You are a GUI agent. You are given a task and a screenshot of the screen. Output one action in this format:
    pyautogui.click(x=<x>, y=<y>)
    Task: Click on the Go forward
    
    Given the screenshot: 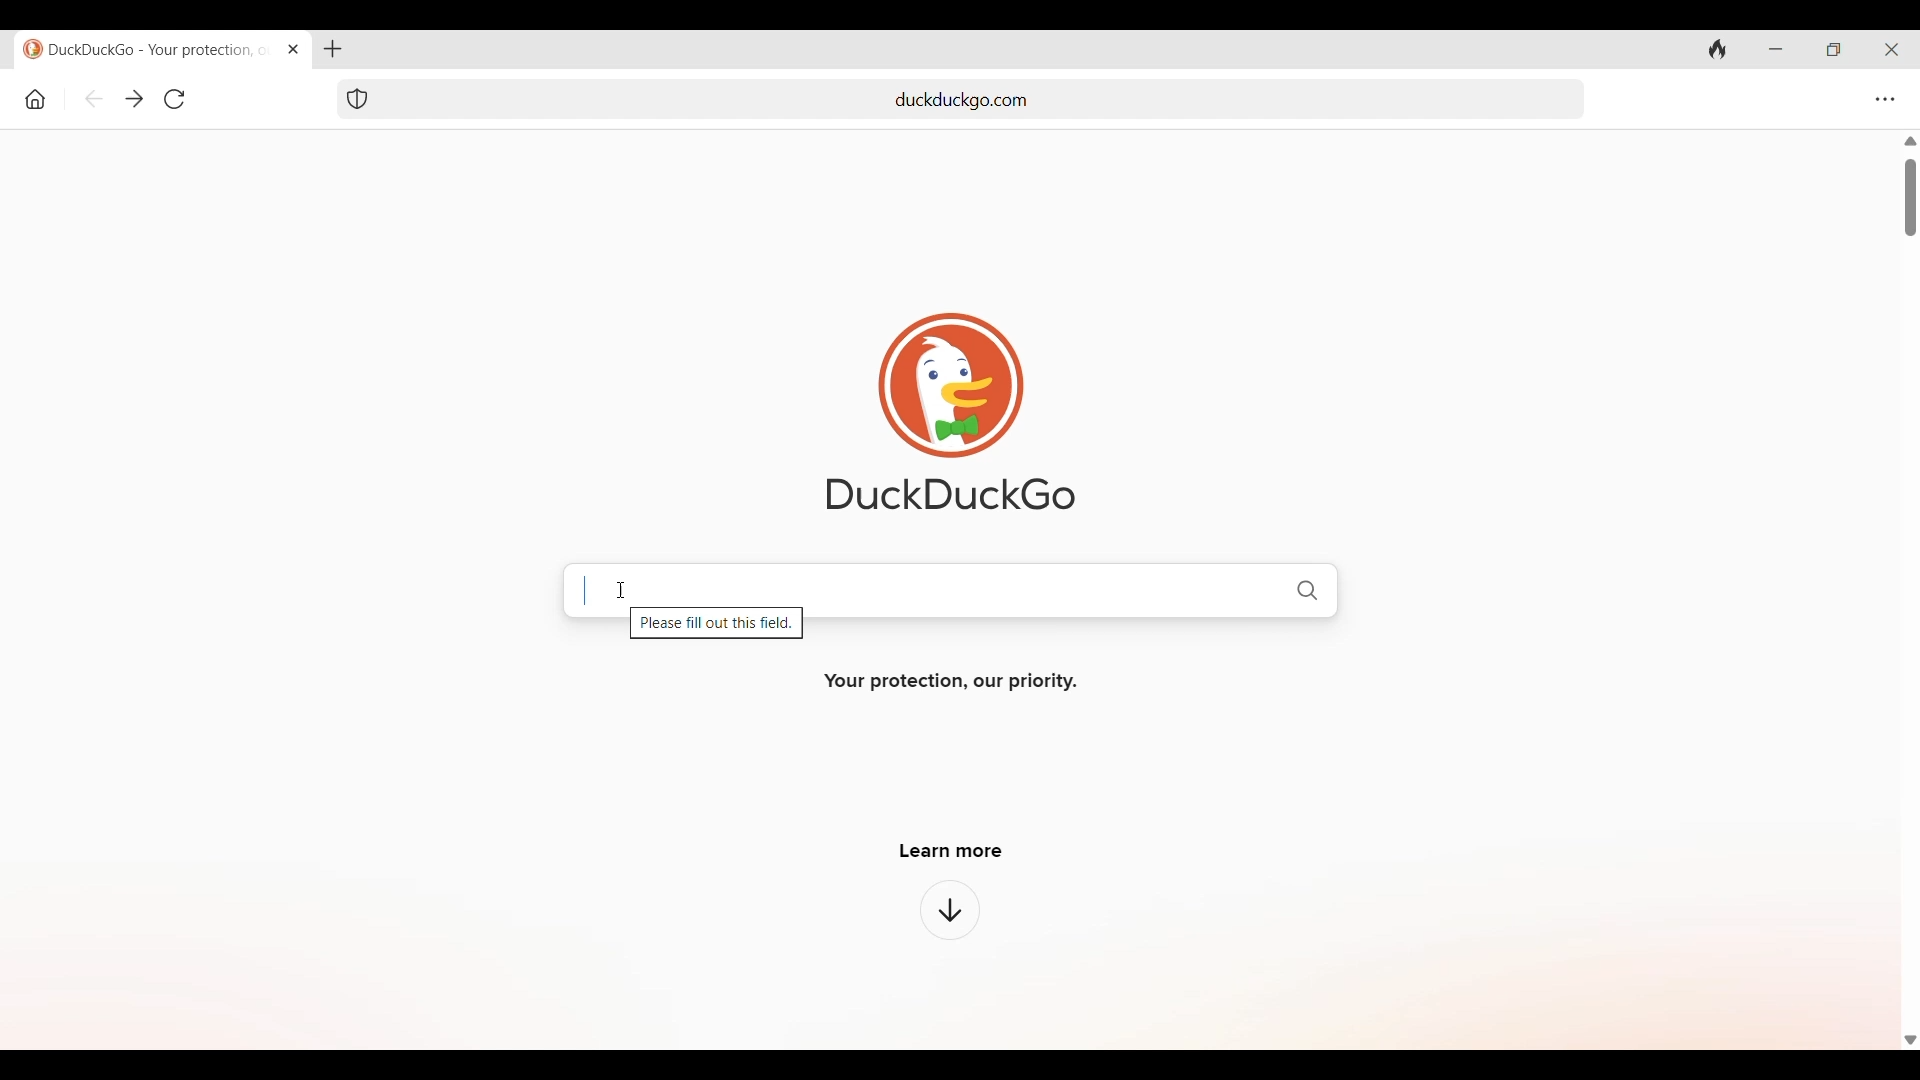 What is the action you would take?
    pyautogui.click(x=134, y=100)
    